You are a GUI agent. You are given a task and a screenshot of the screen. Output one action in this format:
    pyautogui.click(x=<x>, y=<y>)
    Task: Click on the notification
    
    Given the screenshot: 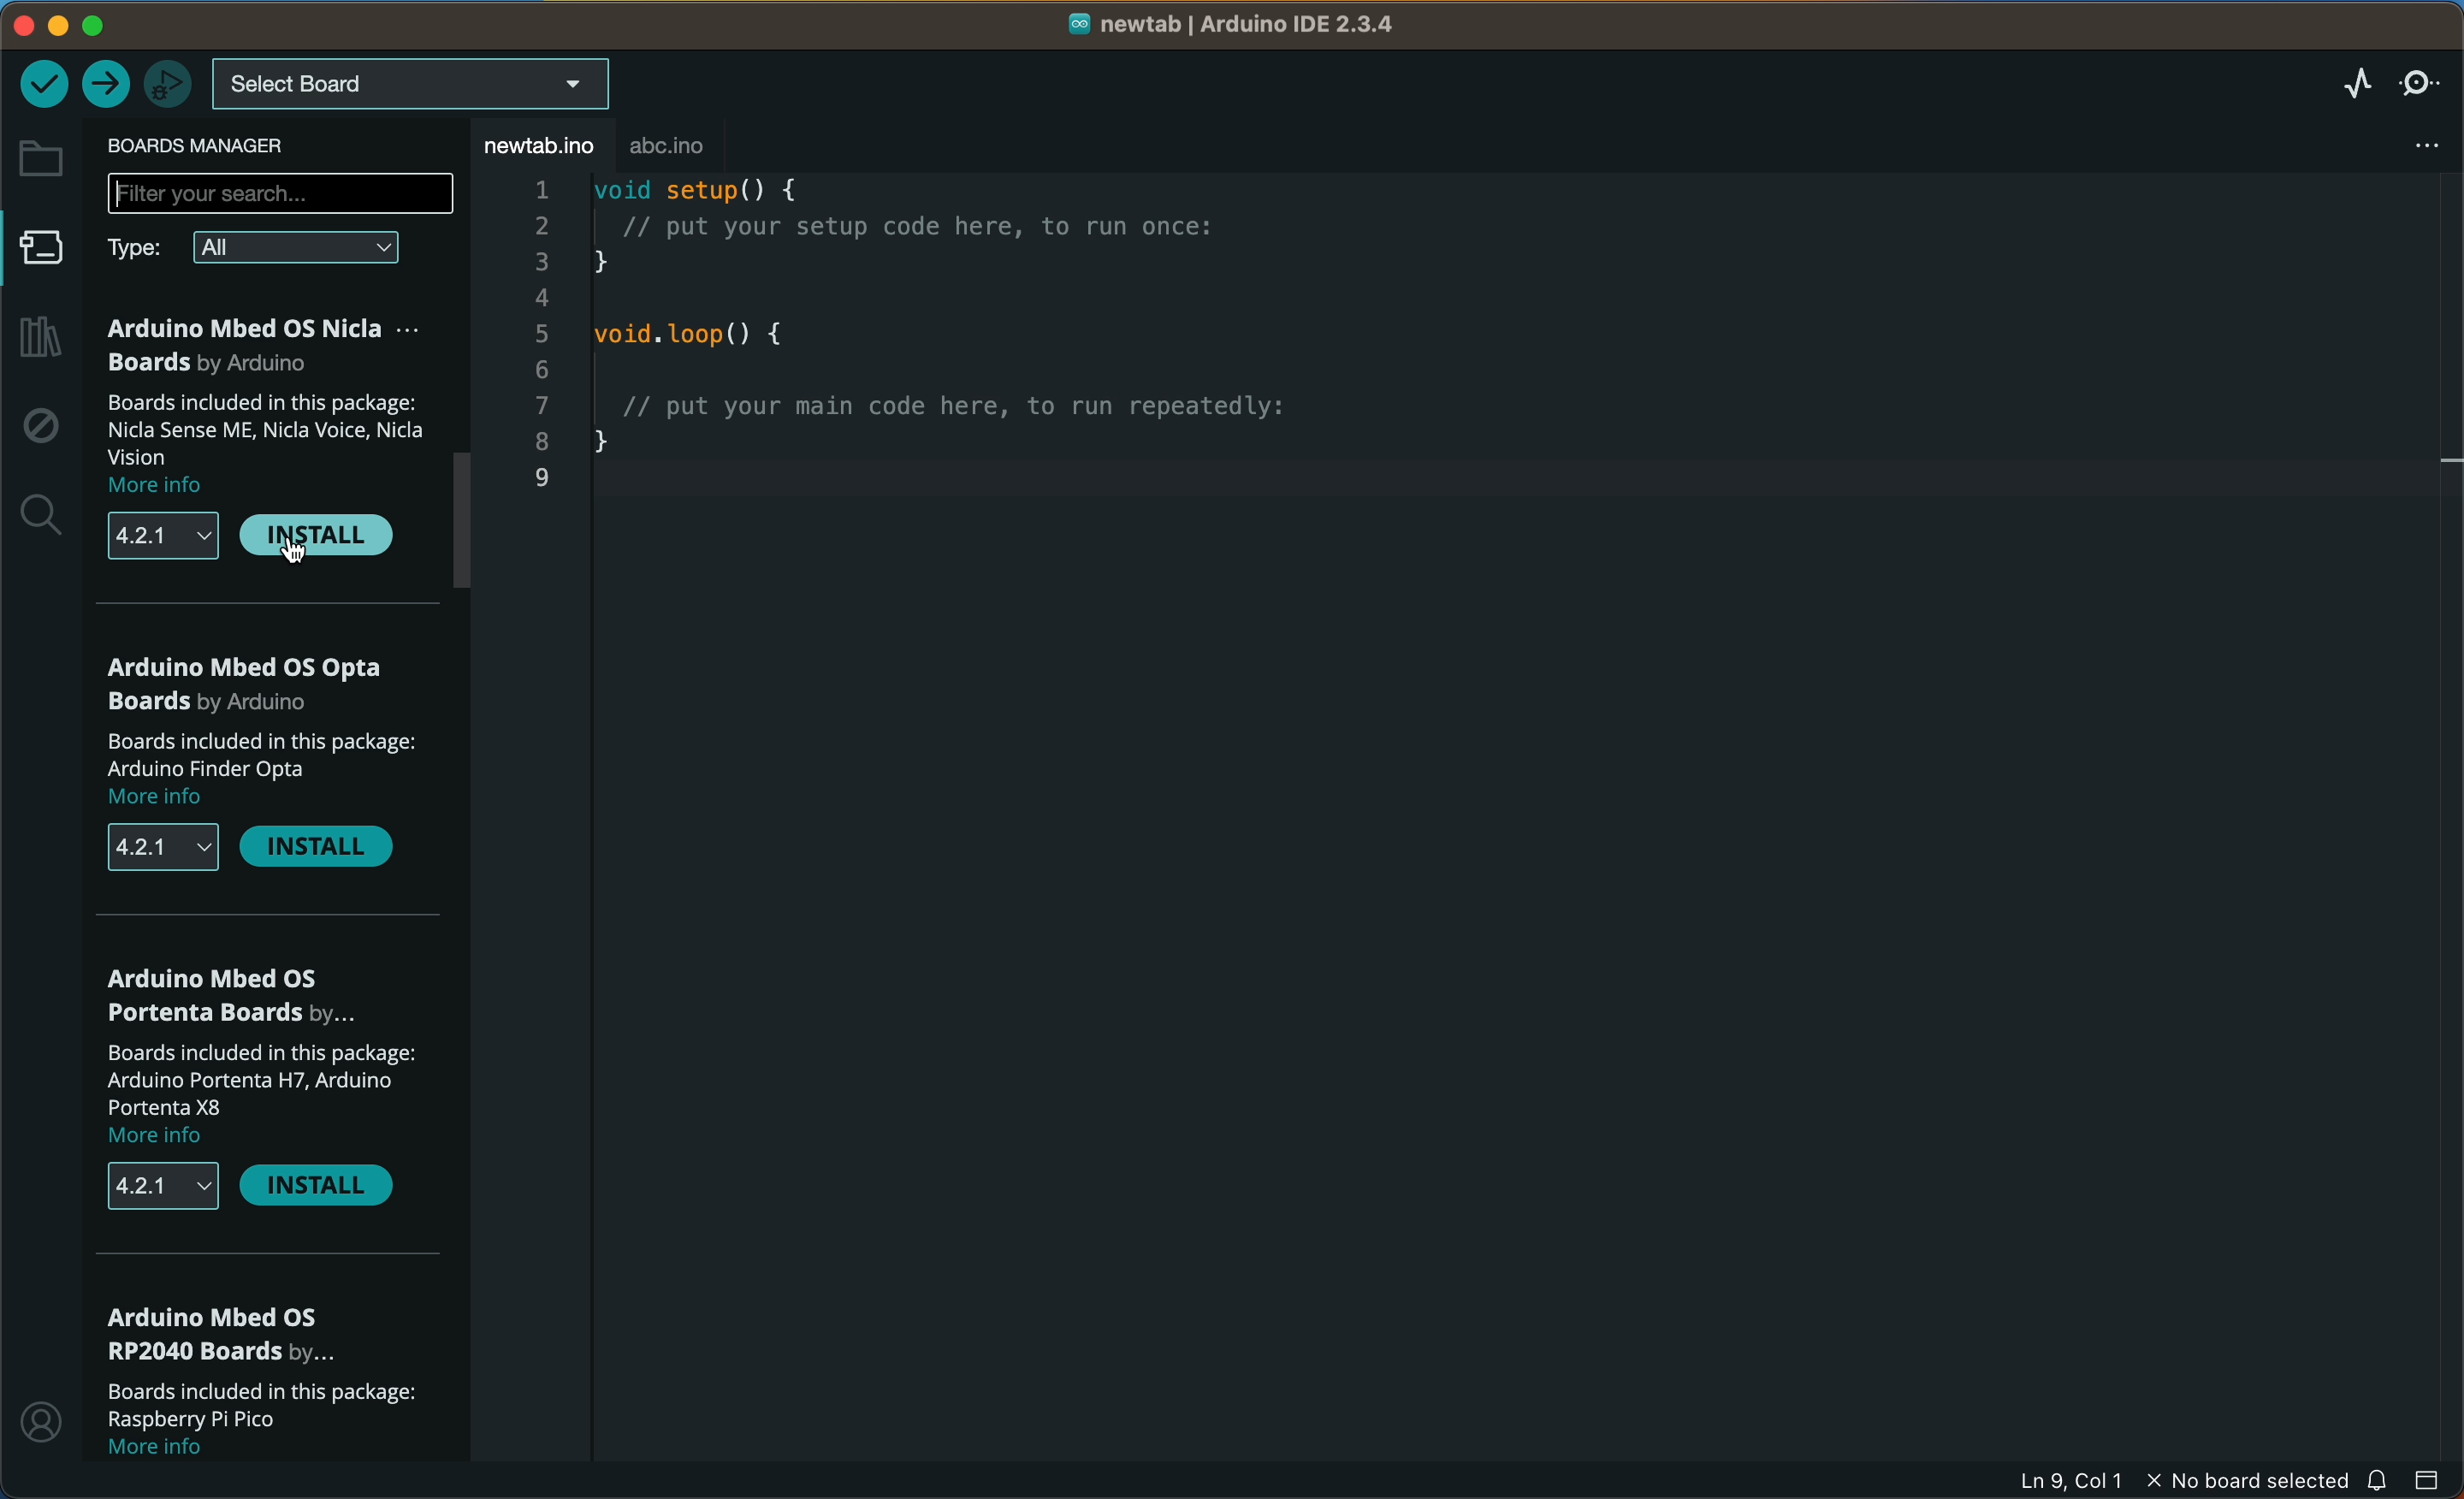 What is the action you would take?
    pyautogui.click(x=2384, y=1482)
    